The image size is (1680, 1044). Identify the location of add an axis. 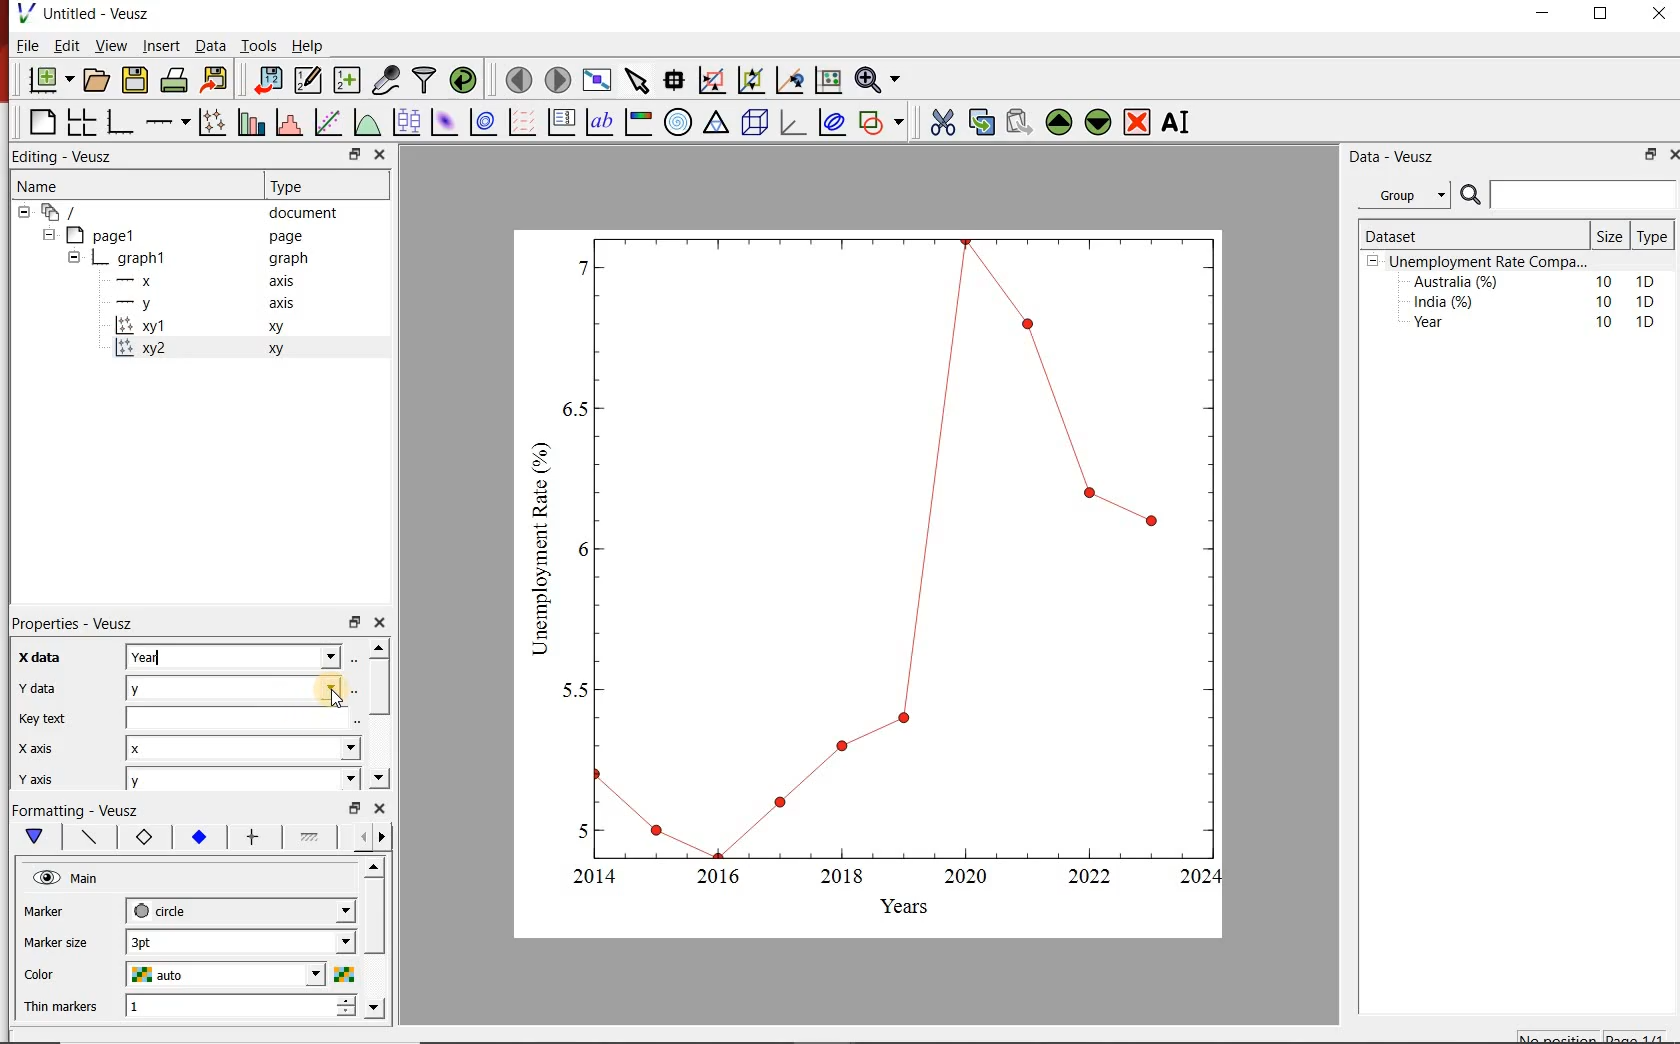
(166, 122).